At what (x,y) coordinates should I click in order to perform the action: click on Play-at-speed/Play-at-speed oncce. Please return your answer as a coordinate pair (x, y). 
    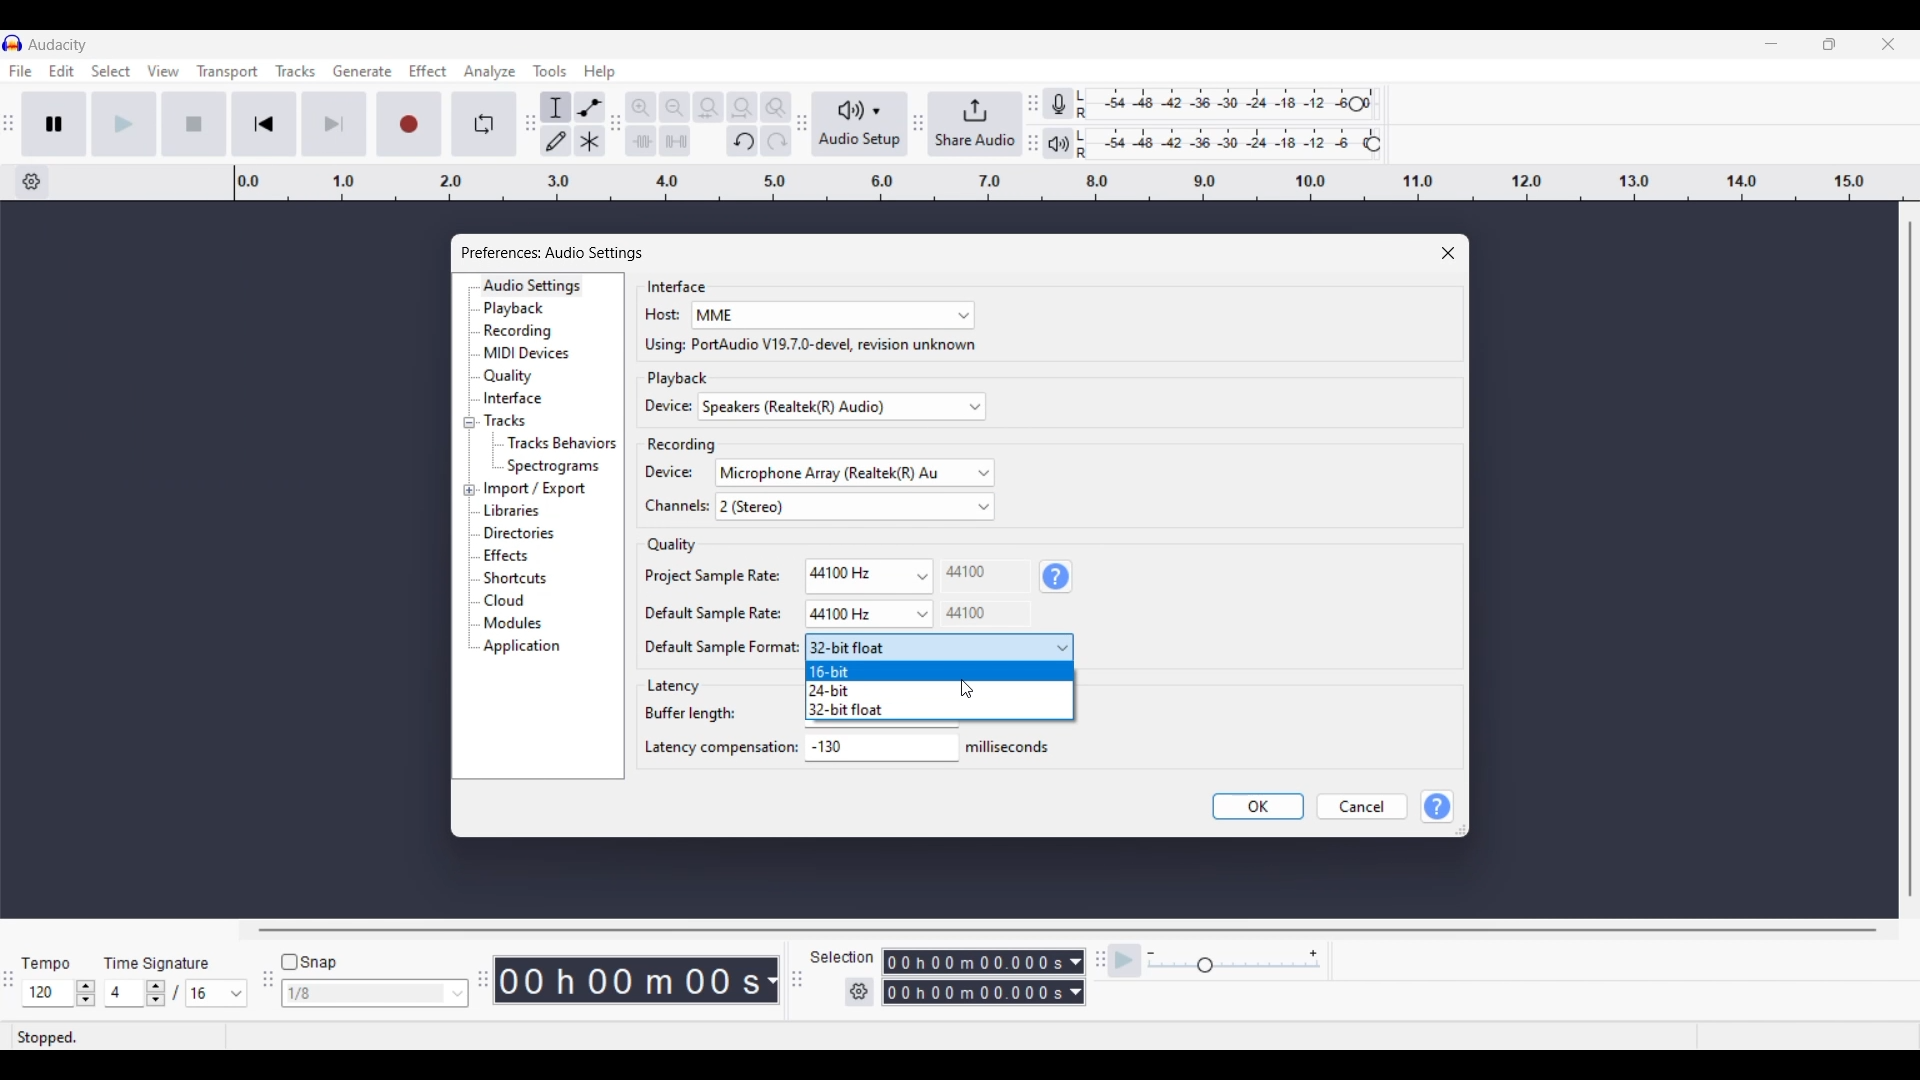
    Looking at the image, I should click on (1125, 961).